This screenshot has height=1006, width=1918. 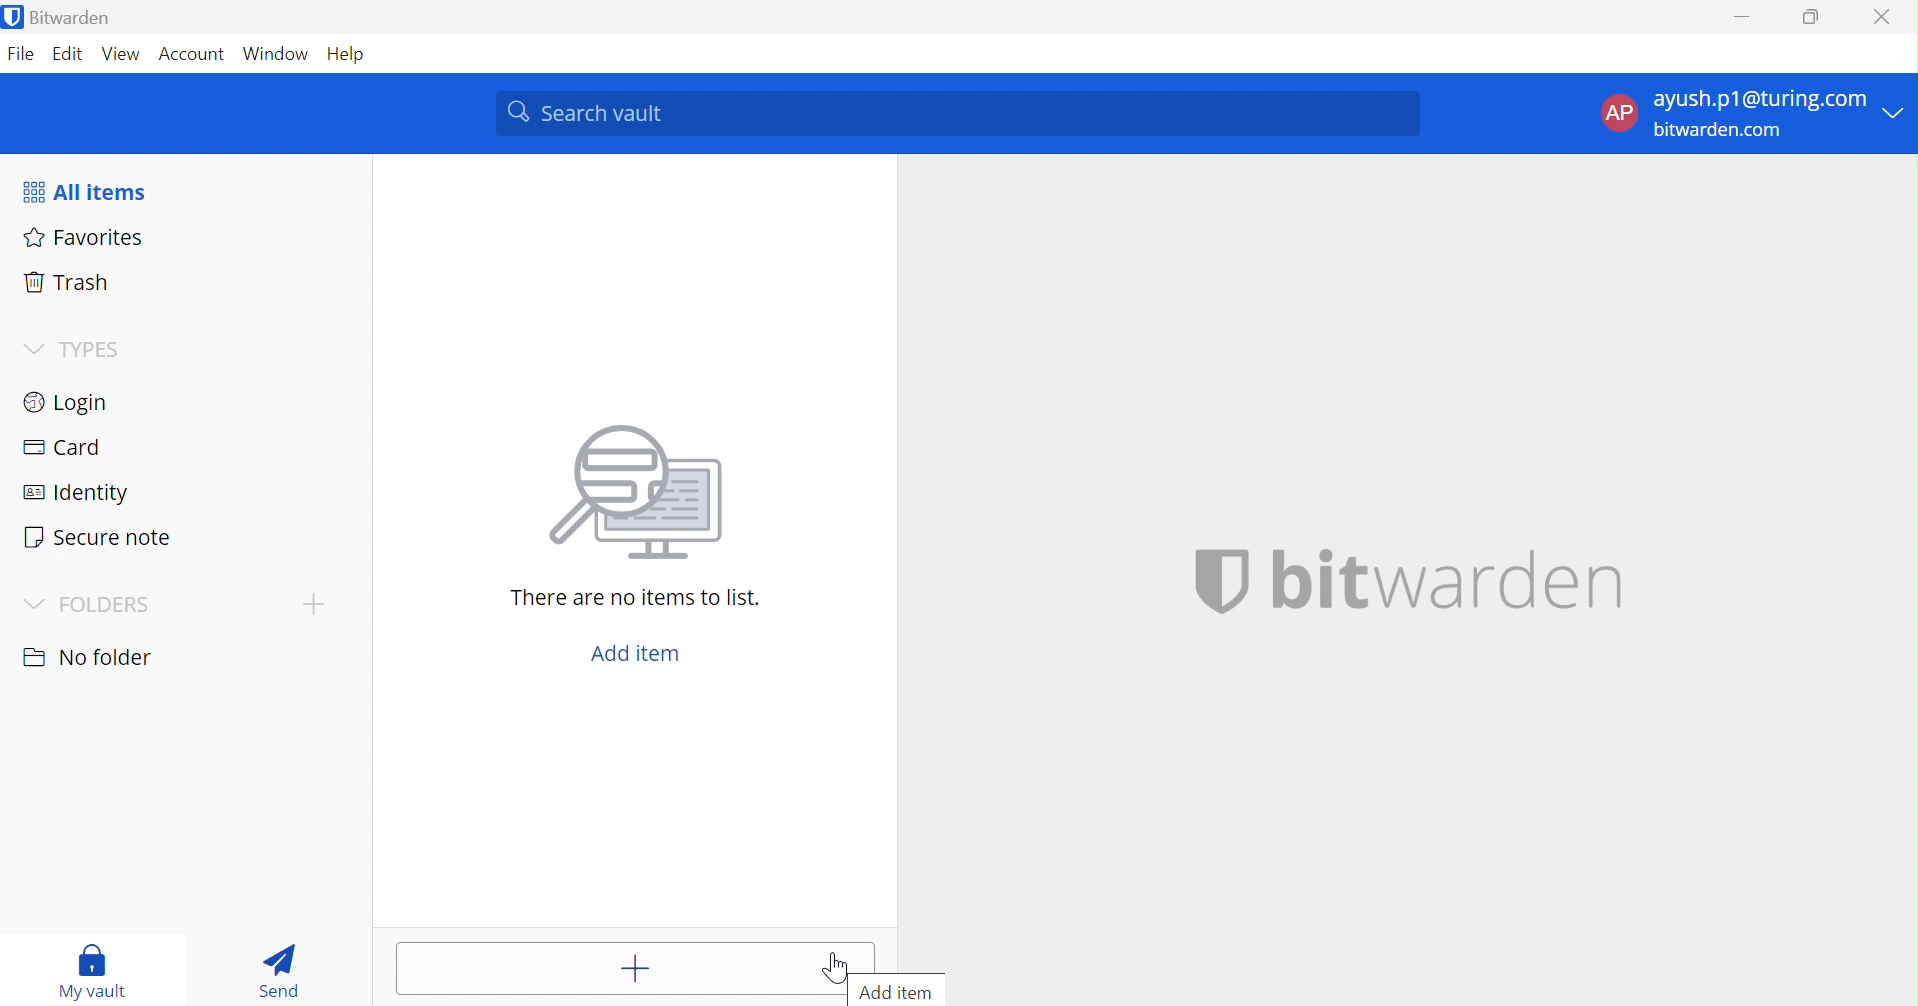 What do you see at coordinates (903, 991) in the screenshot?
I see `Add item` at bounding box center [903, 991].